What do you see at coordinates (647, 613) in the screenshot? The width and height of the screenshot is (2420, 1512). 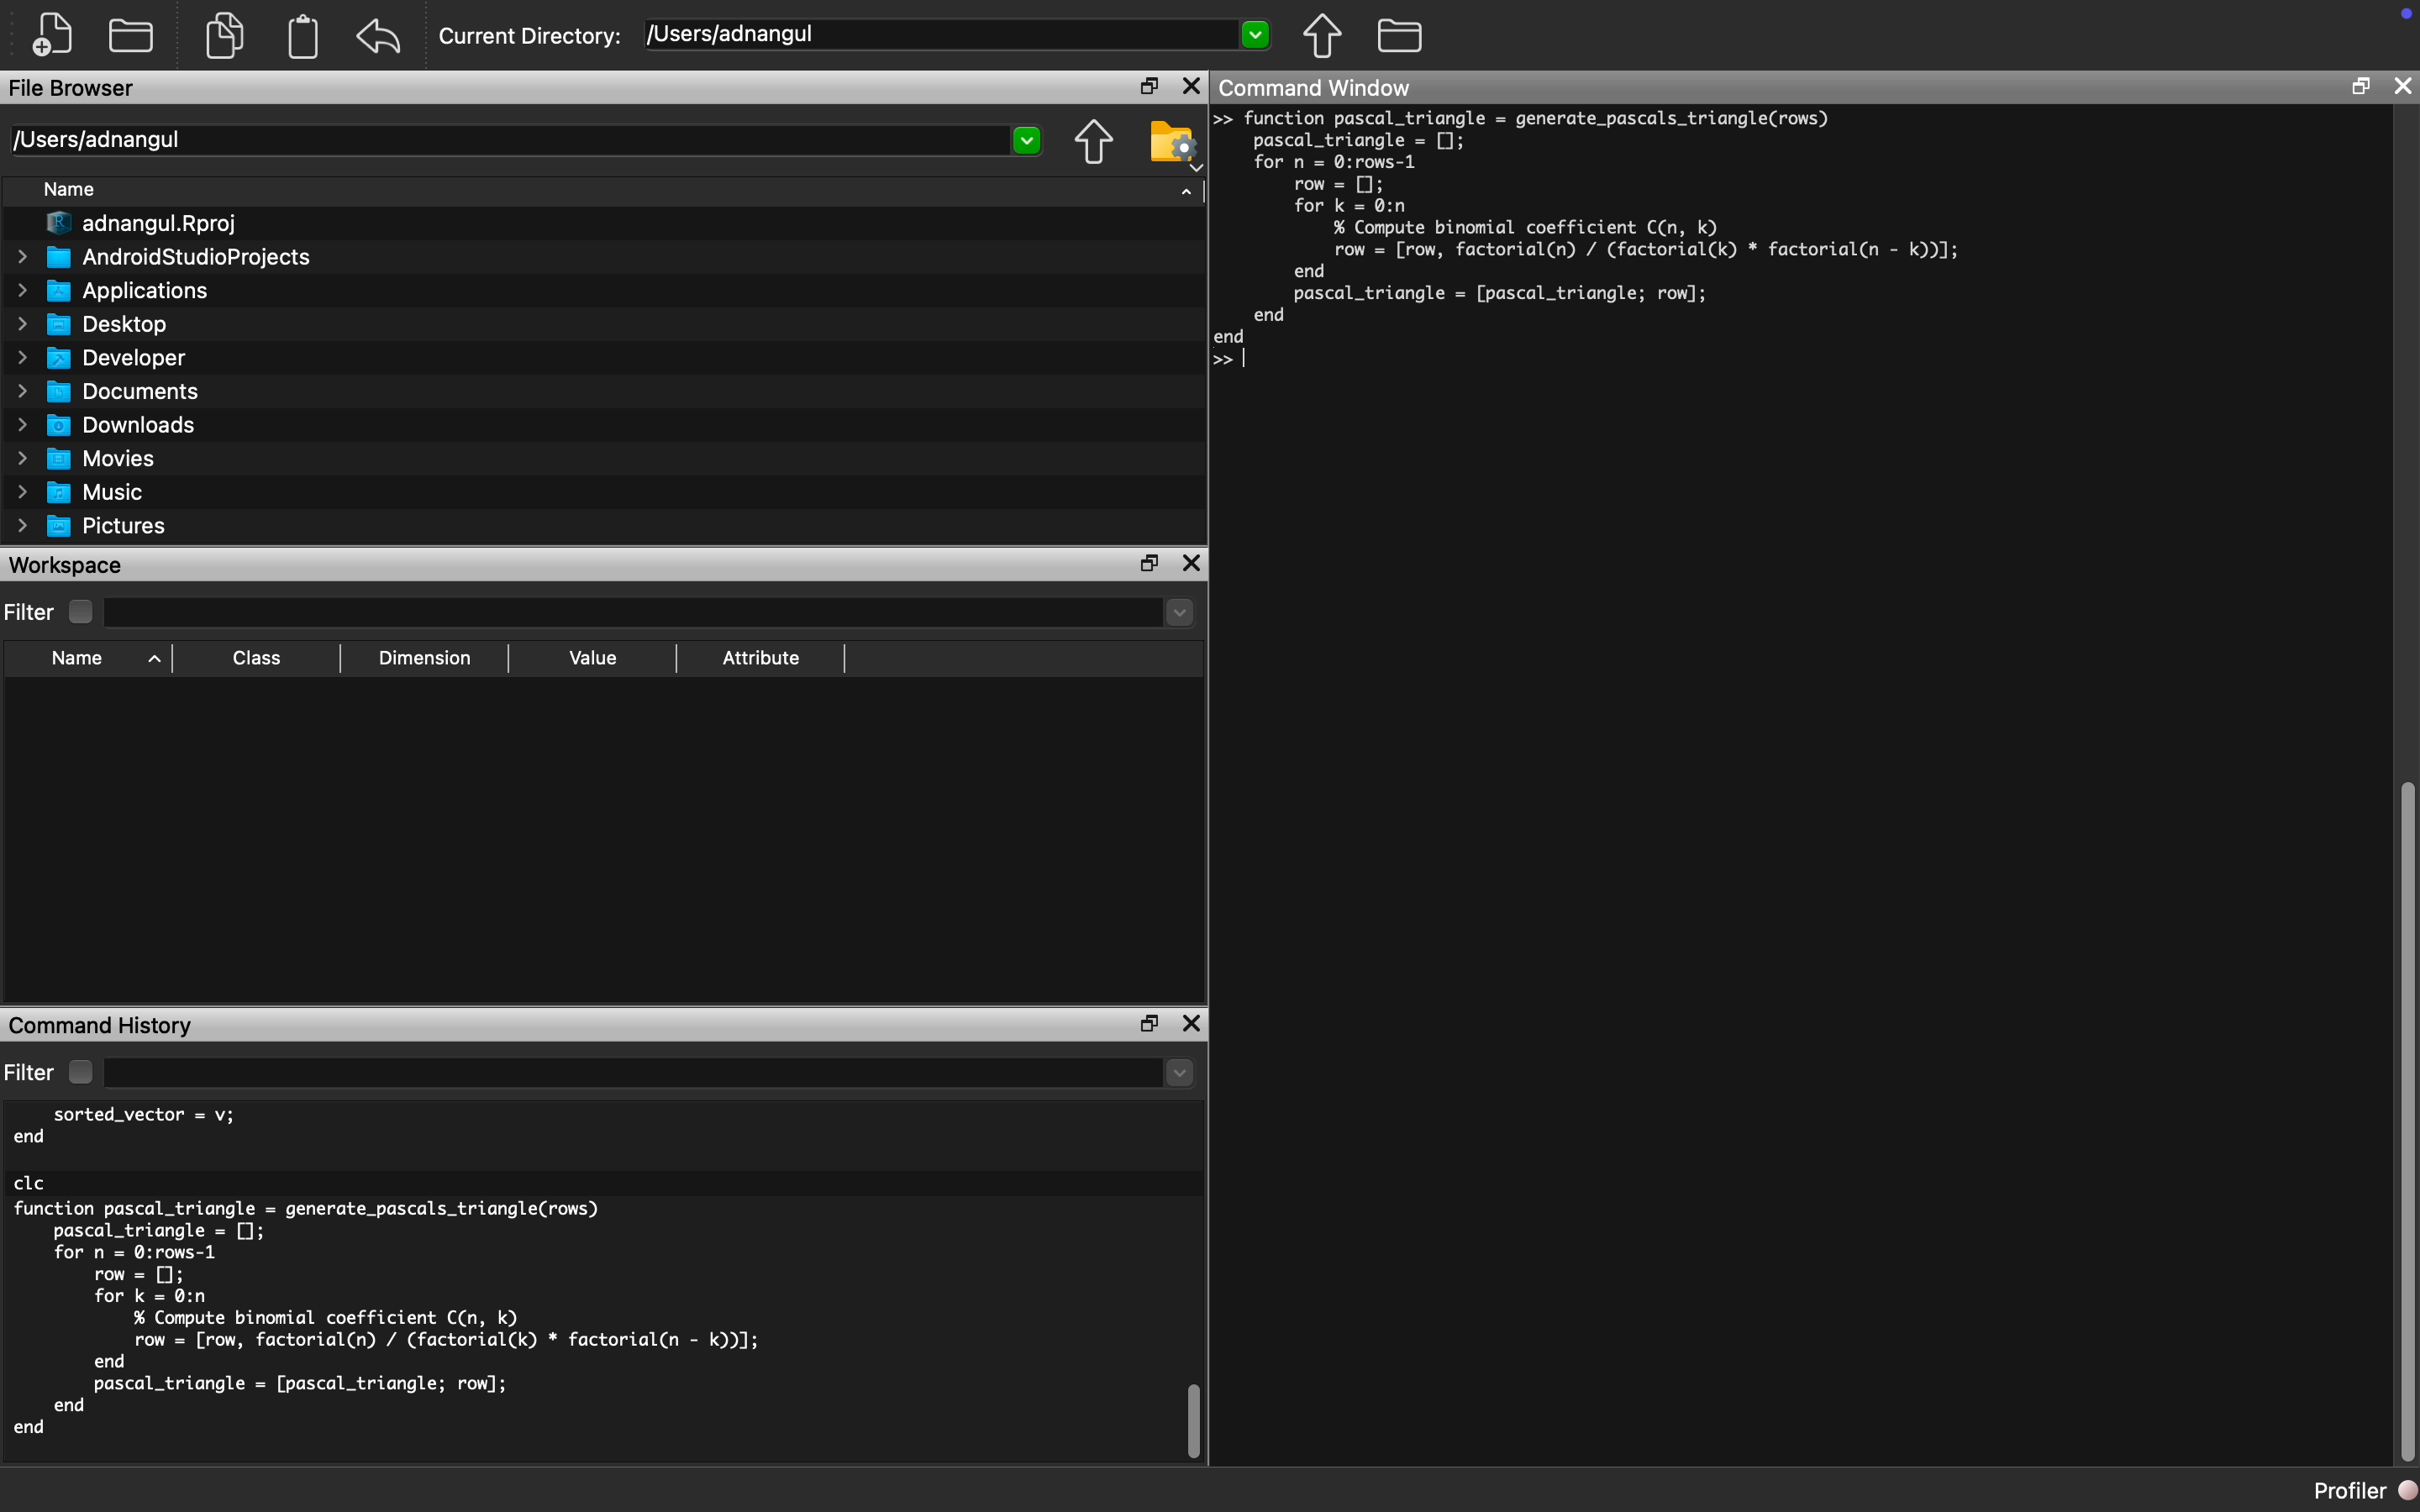 I see `Dropdown` at bounding box center [647, 613].